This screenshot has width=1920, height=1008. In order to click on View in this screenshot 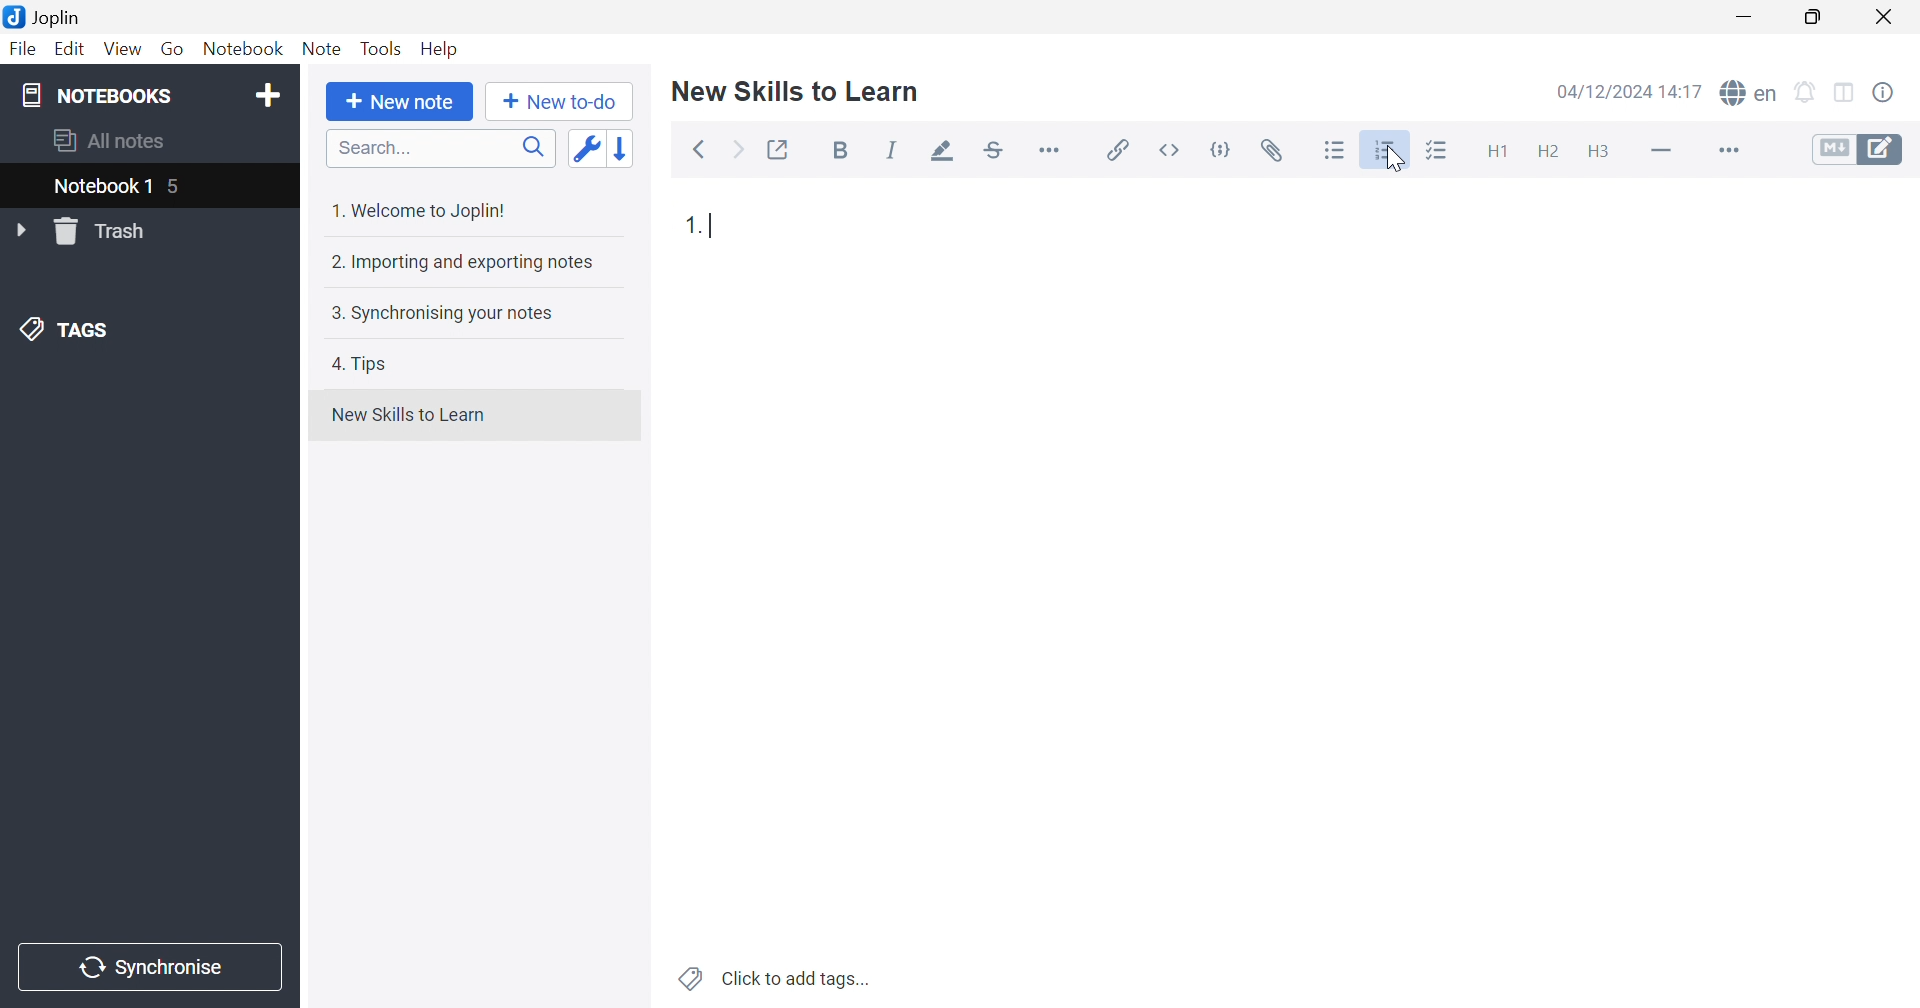, I will do `click(120, 50)`.